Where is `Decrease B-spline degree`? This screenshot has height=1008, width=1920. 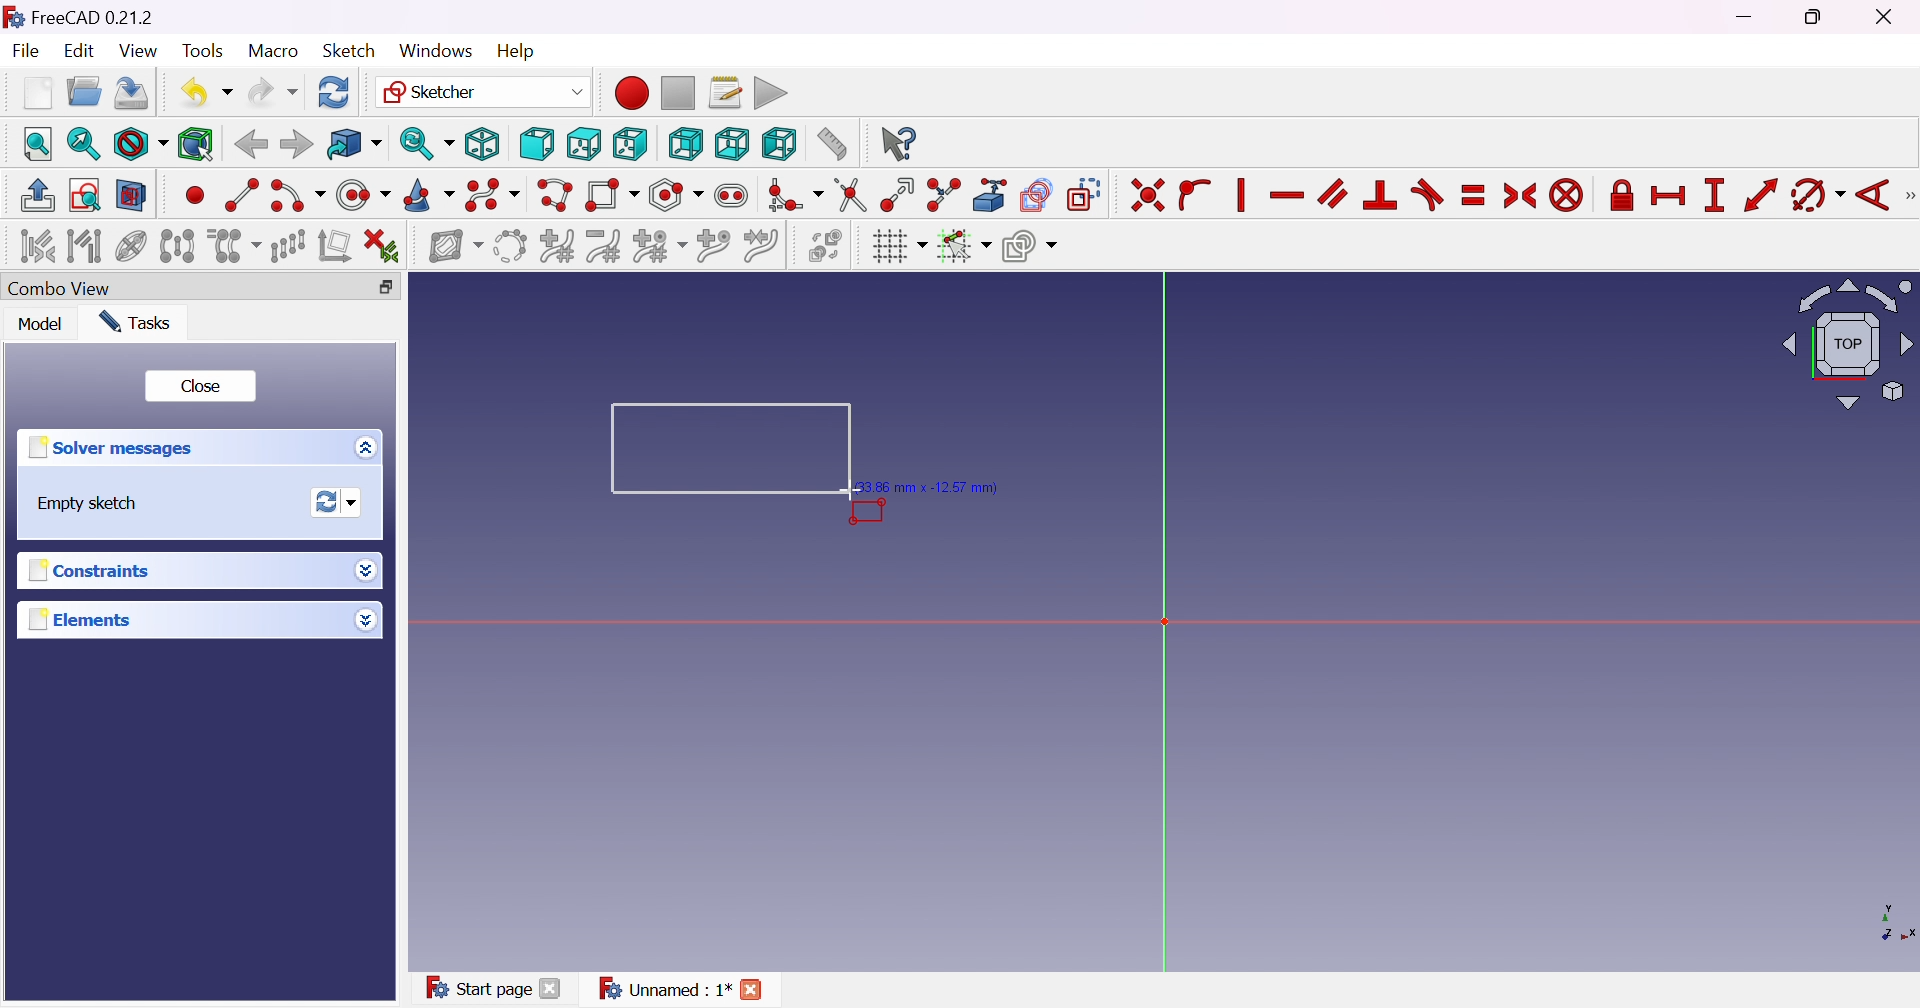 Decrease B-spline degree is located at coordinates (606, 246).